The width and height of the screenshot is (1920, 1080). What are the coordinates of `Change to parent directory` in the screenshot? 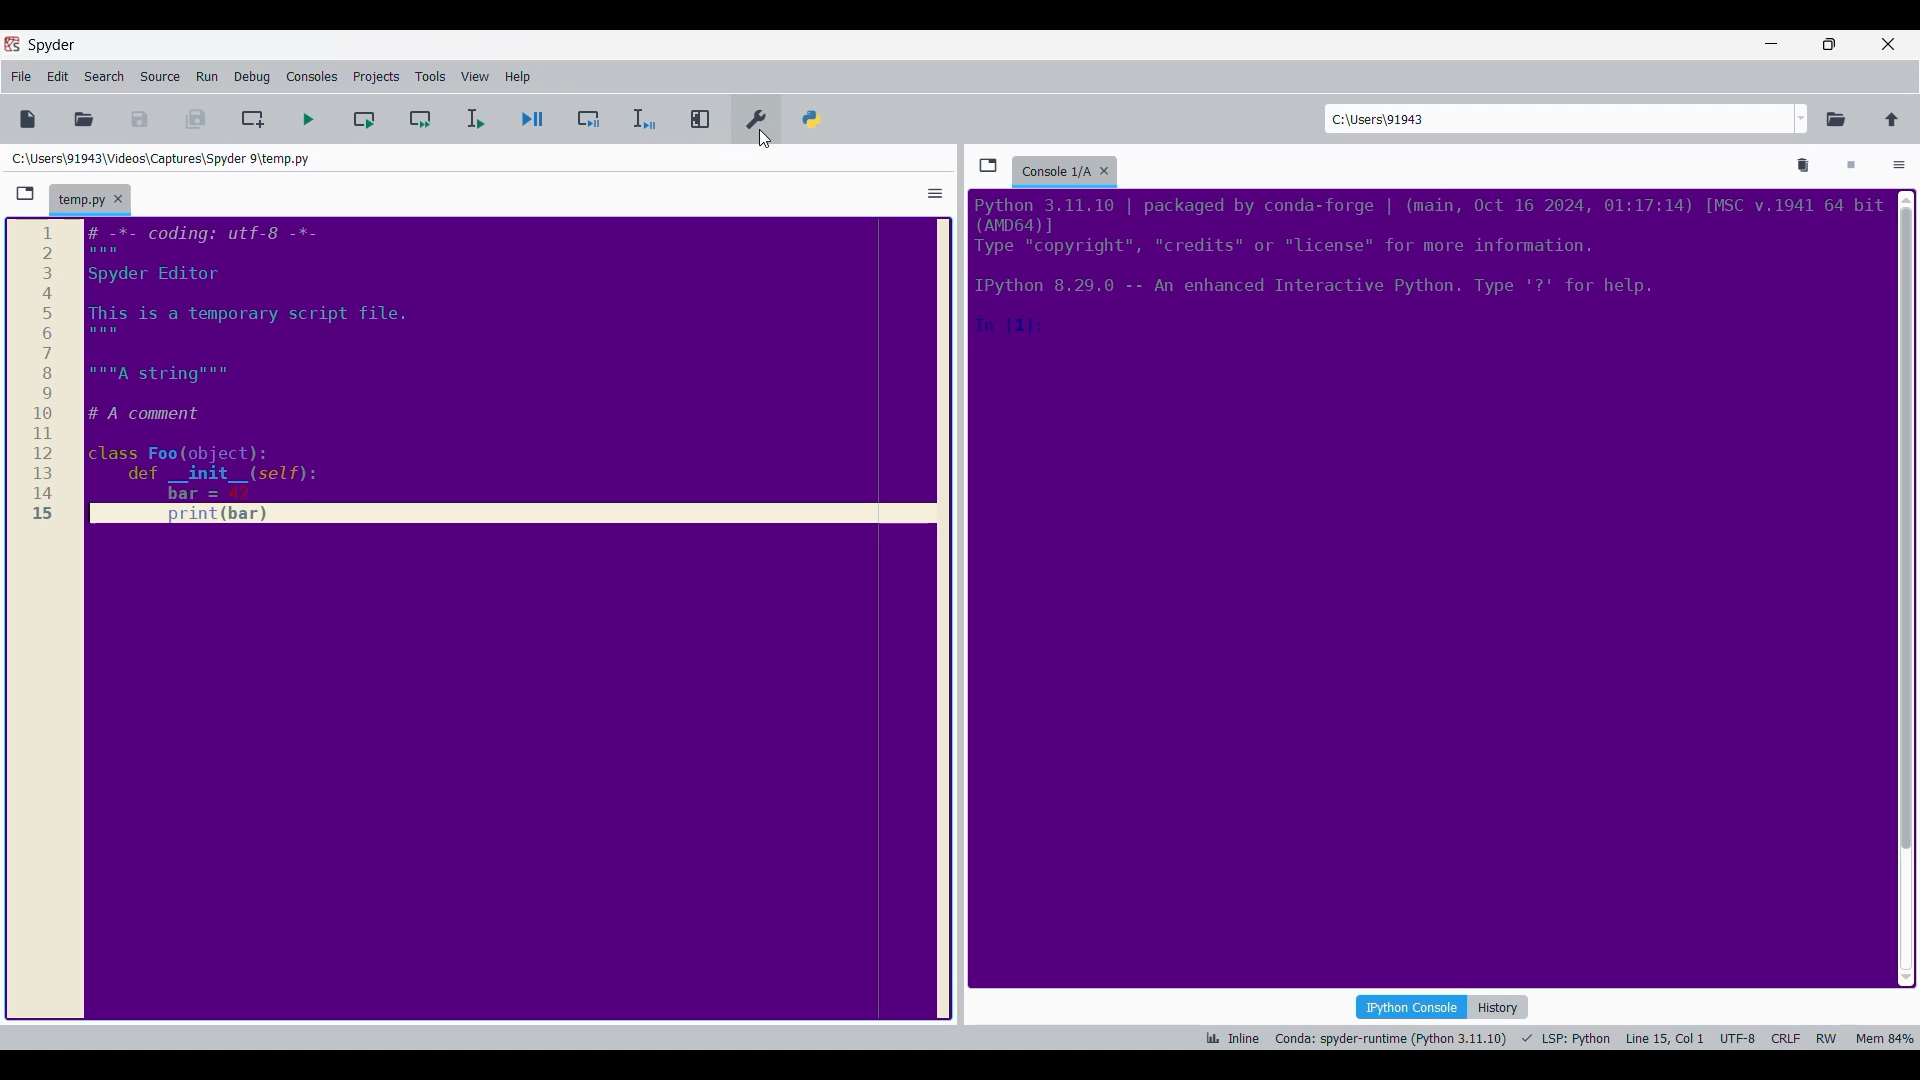 It's located at (1892, 120).